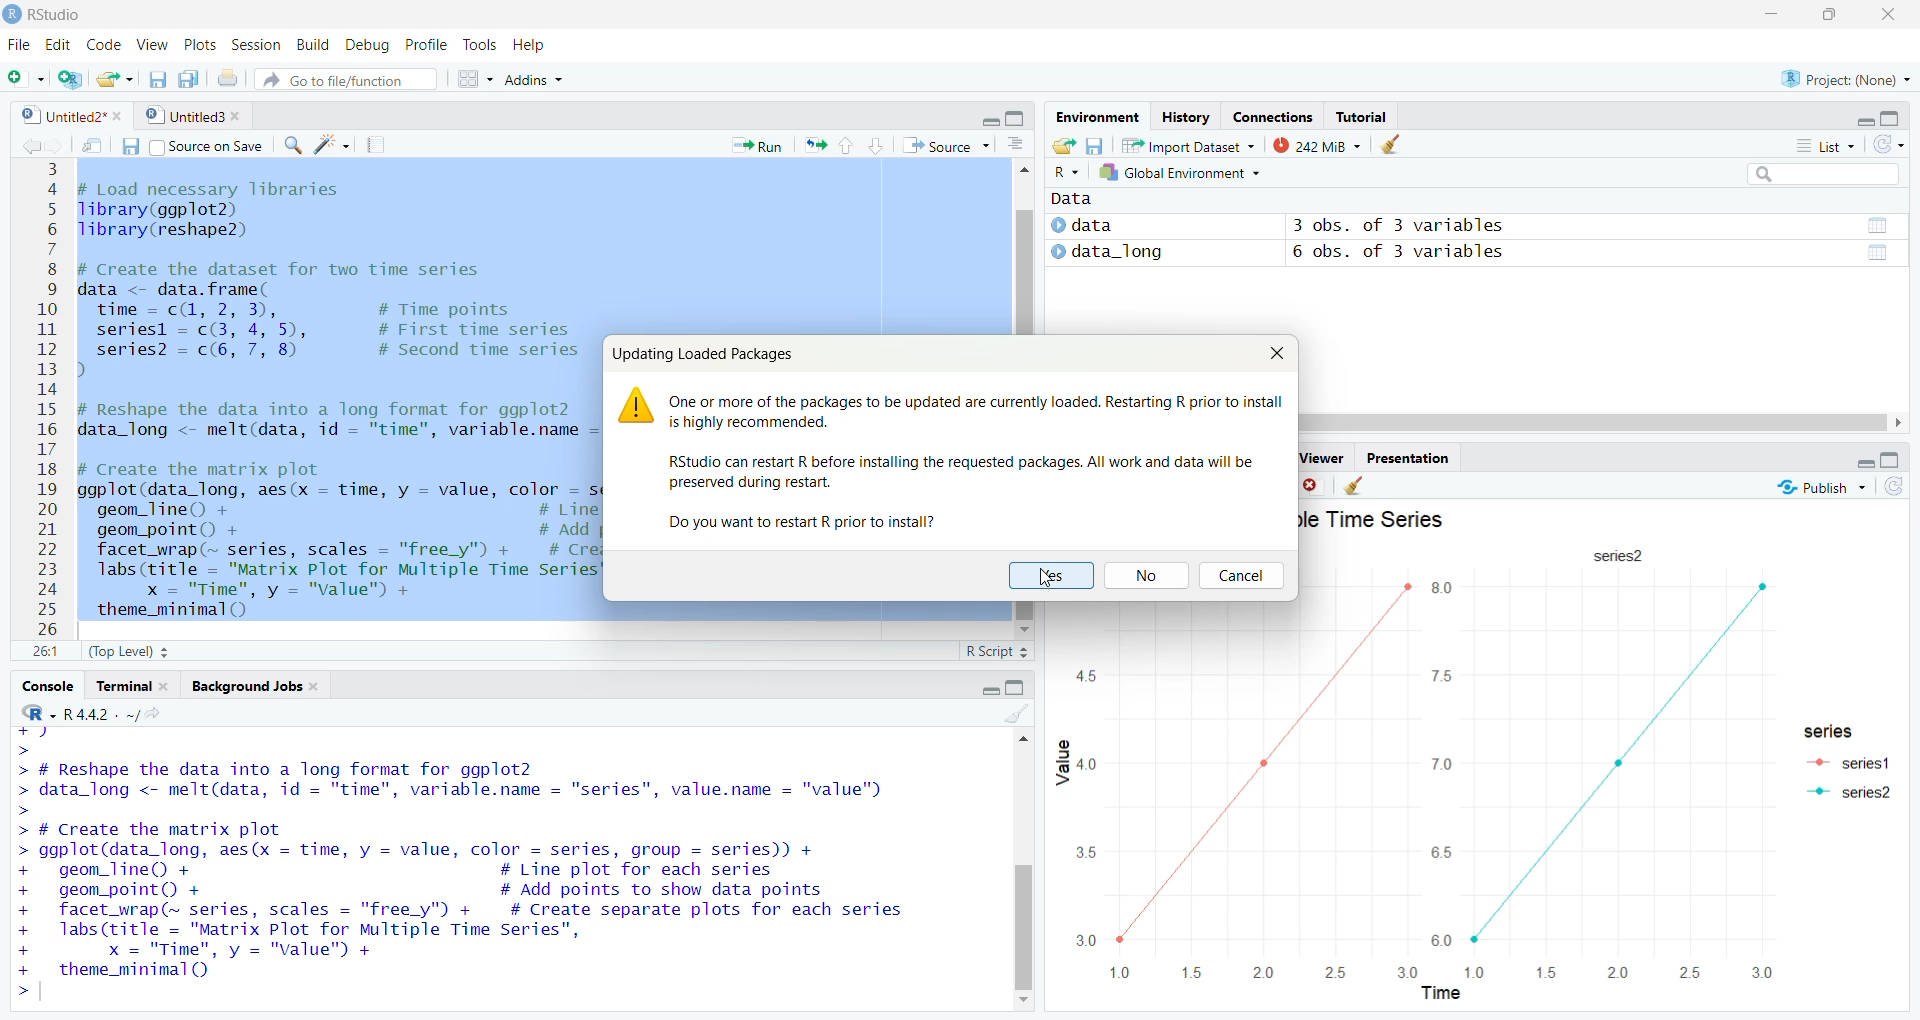 Image resolution: width=1920 pixels, height=1020 pixels. I want to click on Load workspace, so click(1064, 144).